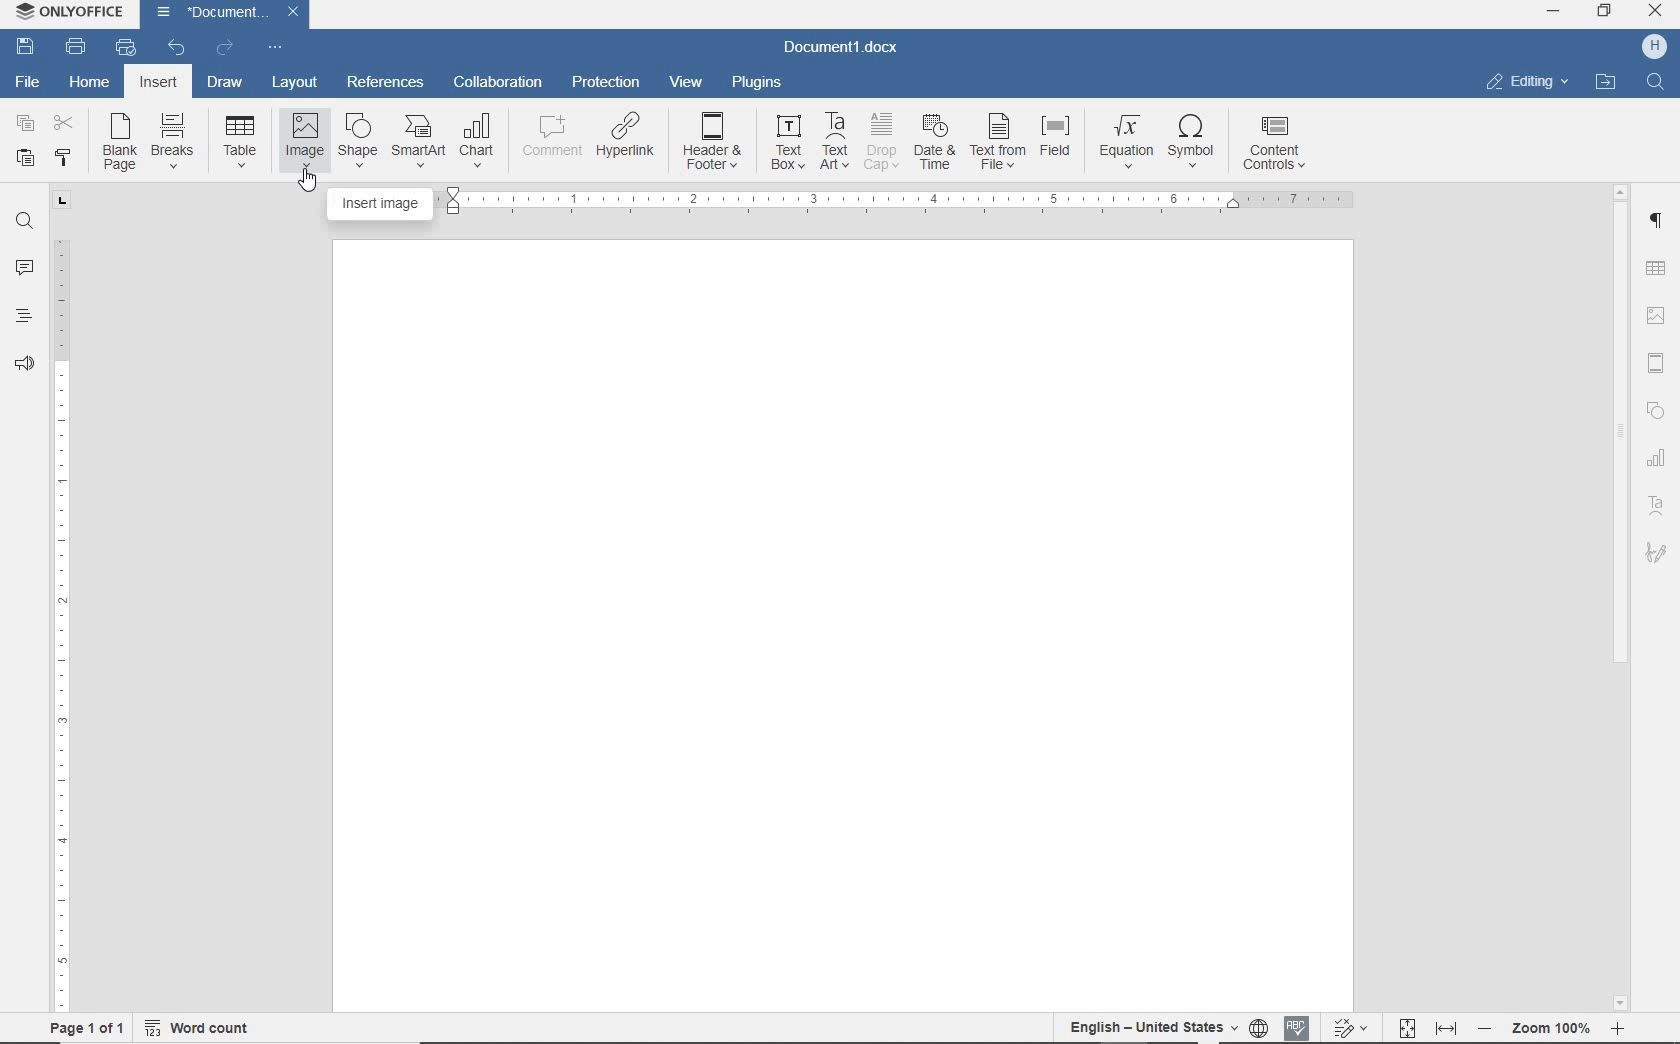  What do you see at coordinates (840, 48) in the screenshot?
I see `Document1.docx(document name)` at bounding box center [840, 48].